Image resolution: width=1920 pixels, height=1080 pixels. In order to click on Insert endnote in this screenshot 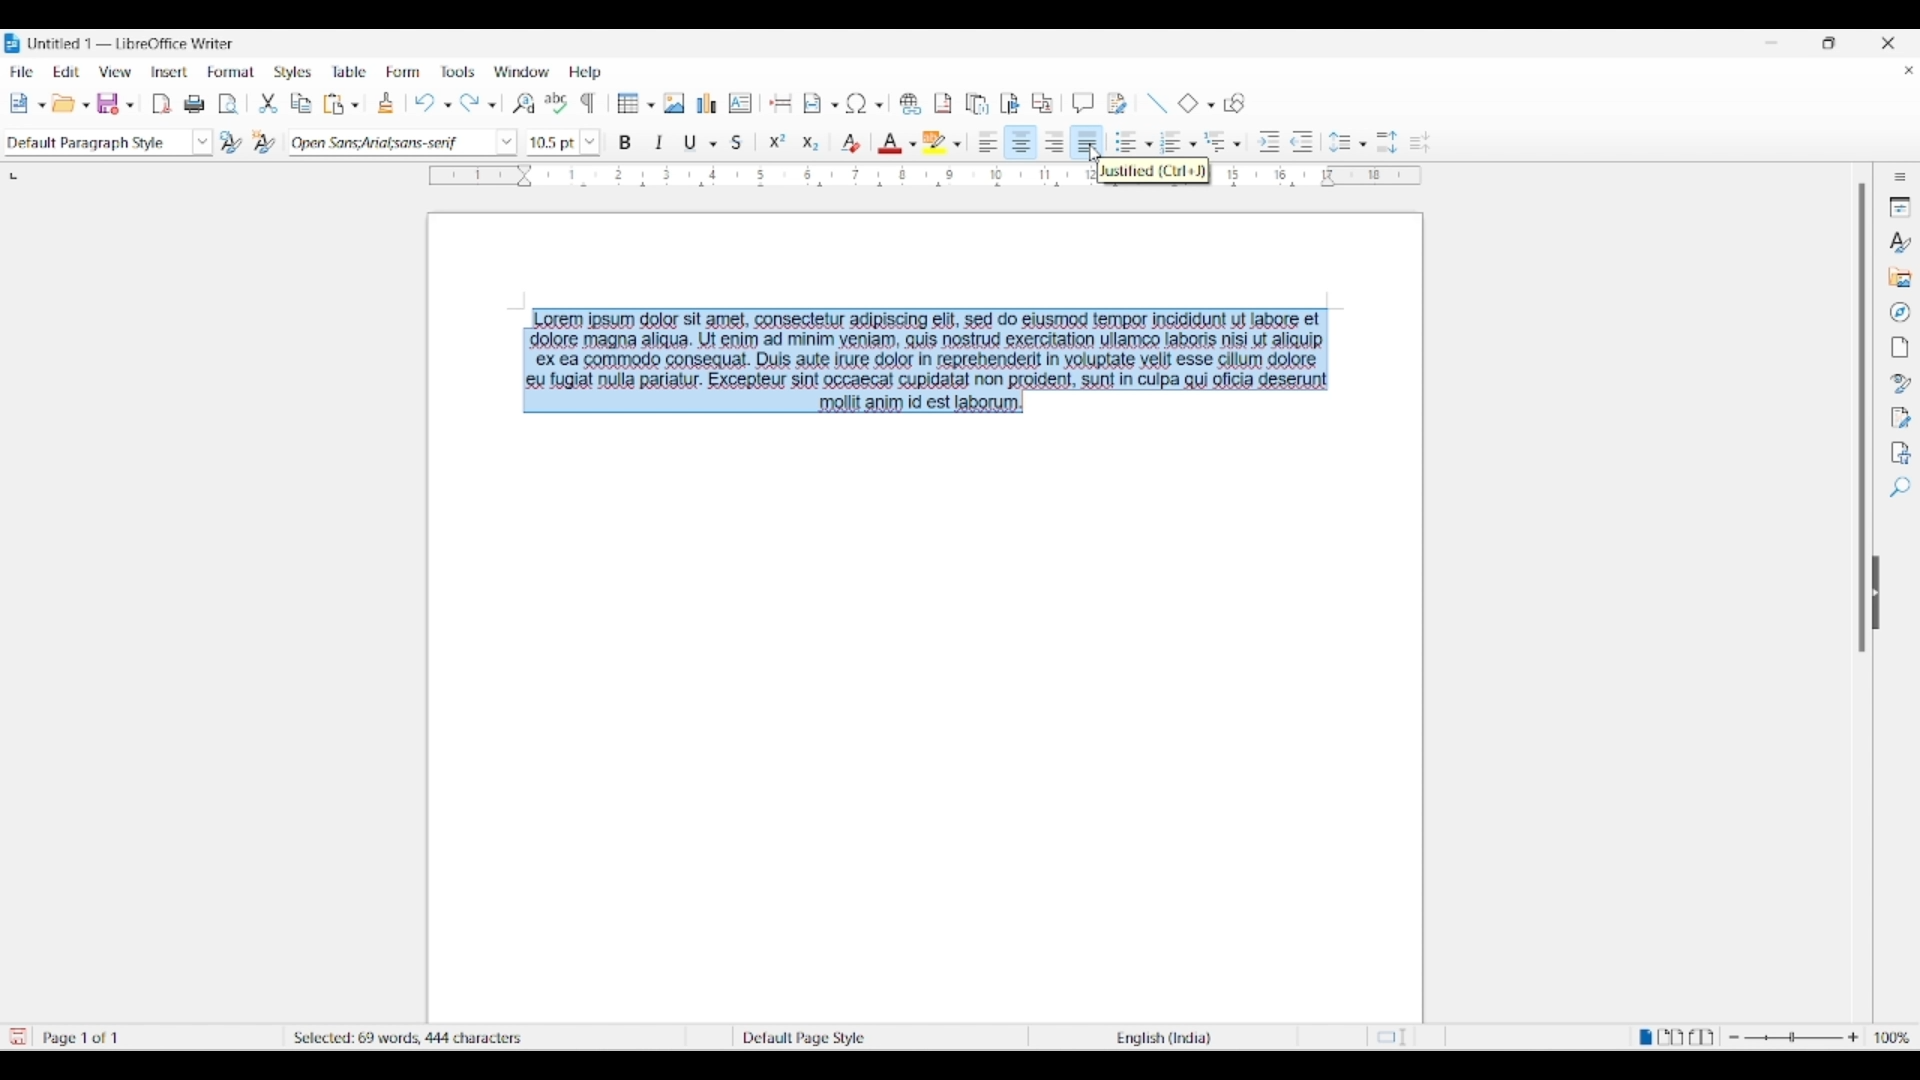, I will do `click(977, 103)`.